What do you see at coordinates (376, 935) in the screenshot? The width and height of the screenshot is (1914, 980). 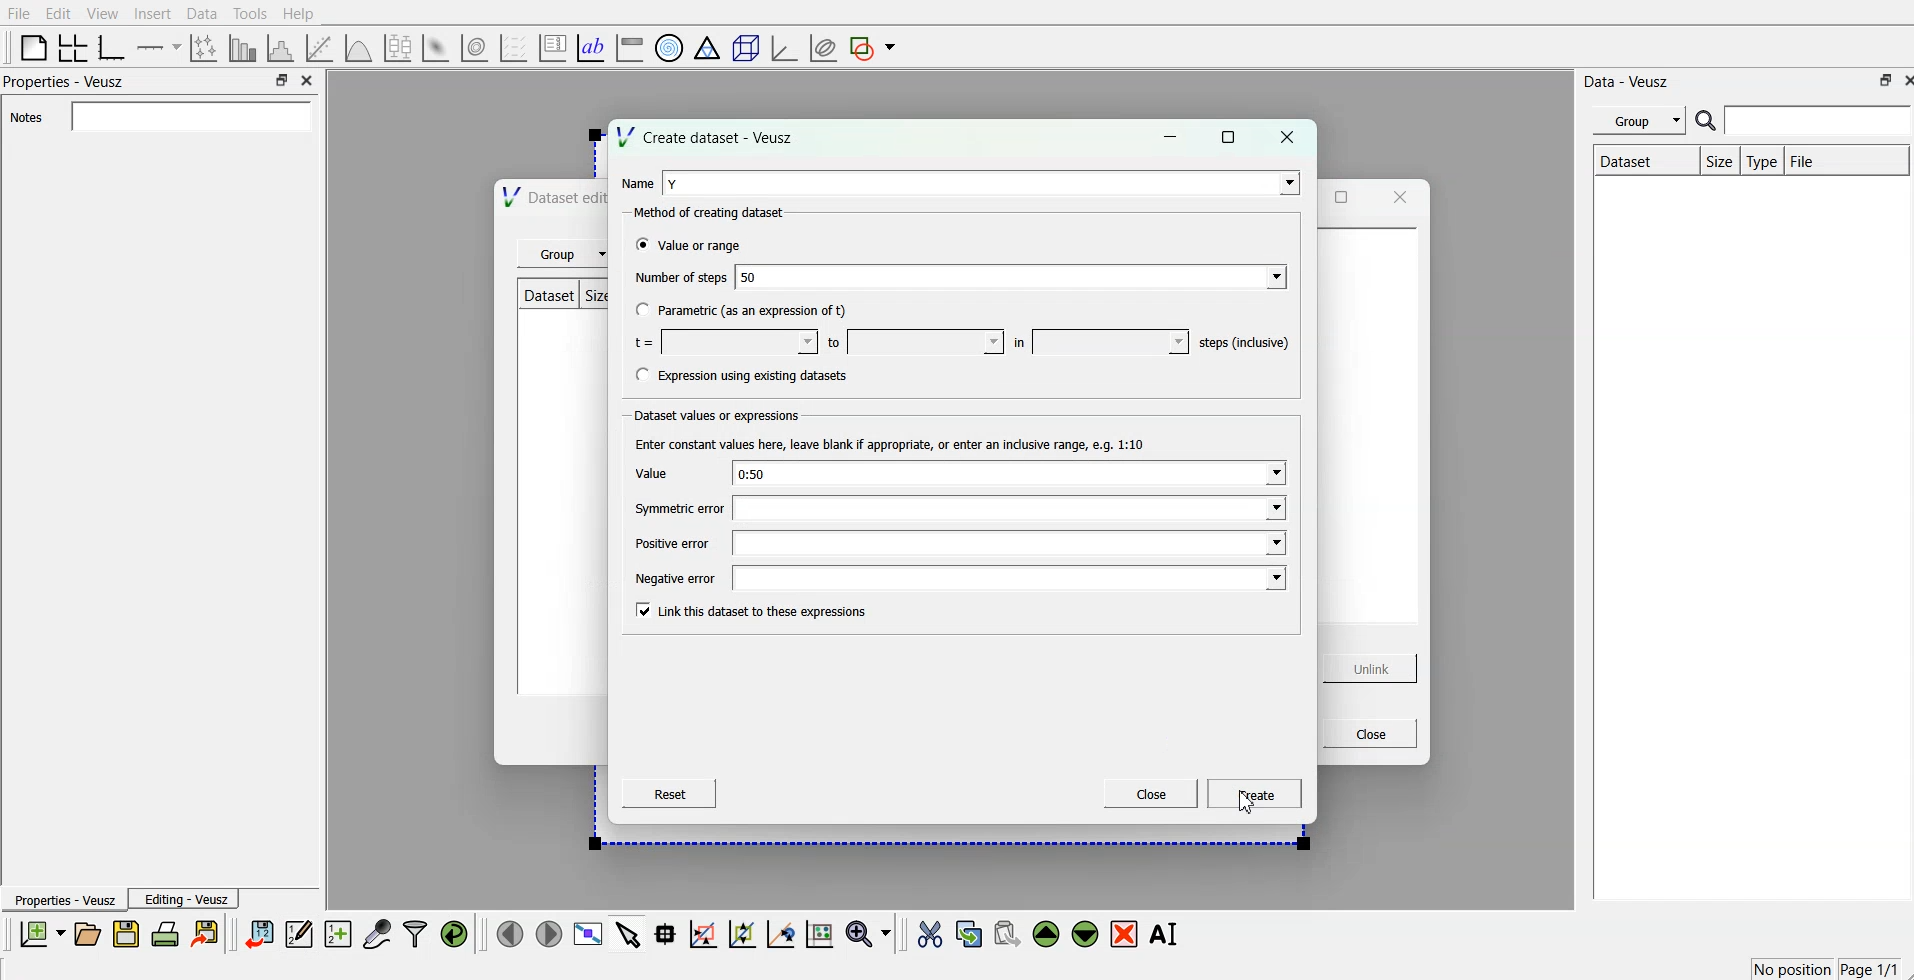 I see `capture remote data` at bounding box center [376, 935].